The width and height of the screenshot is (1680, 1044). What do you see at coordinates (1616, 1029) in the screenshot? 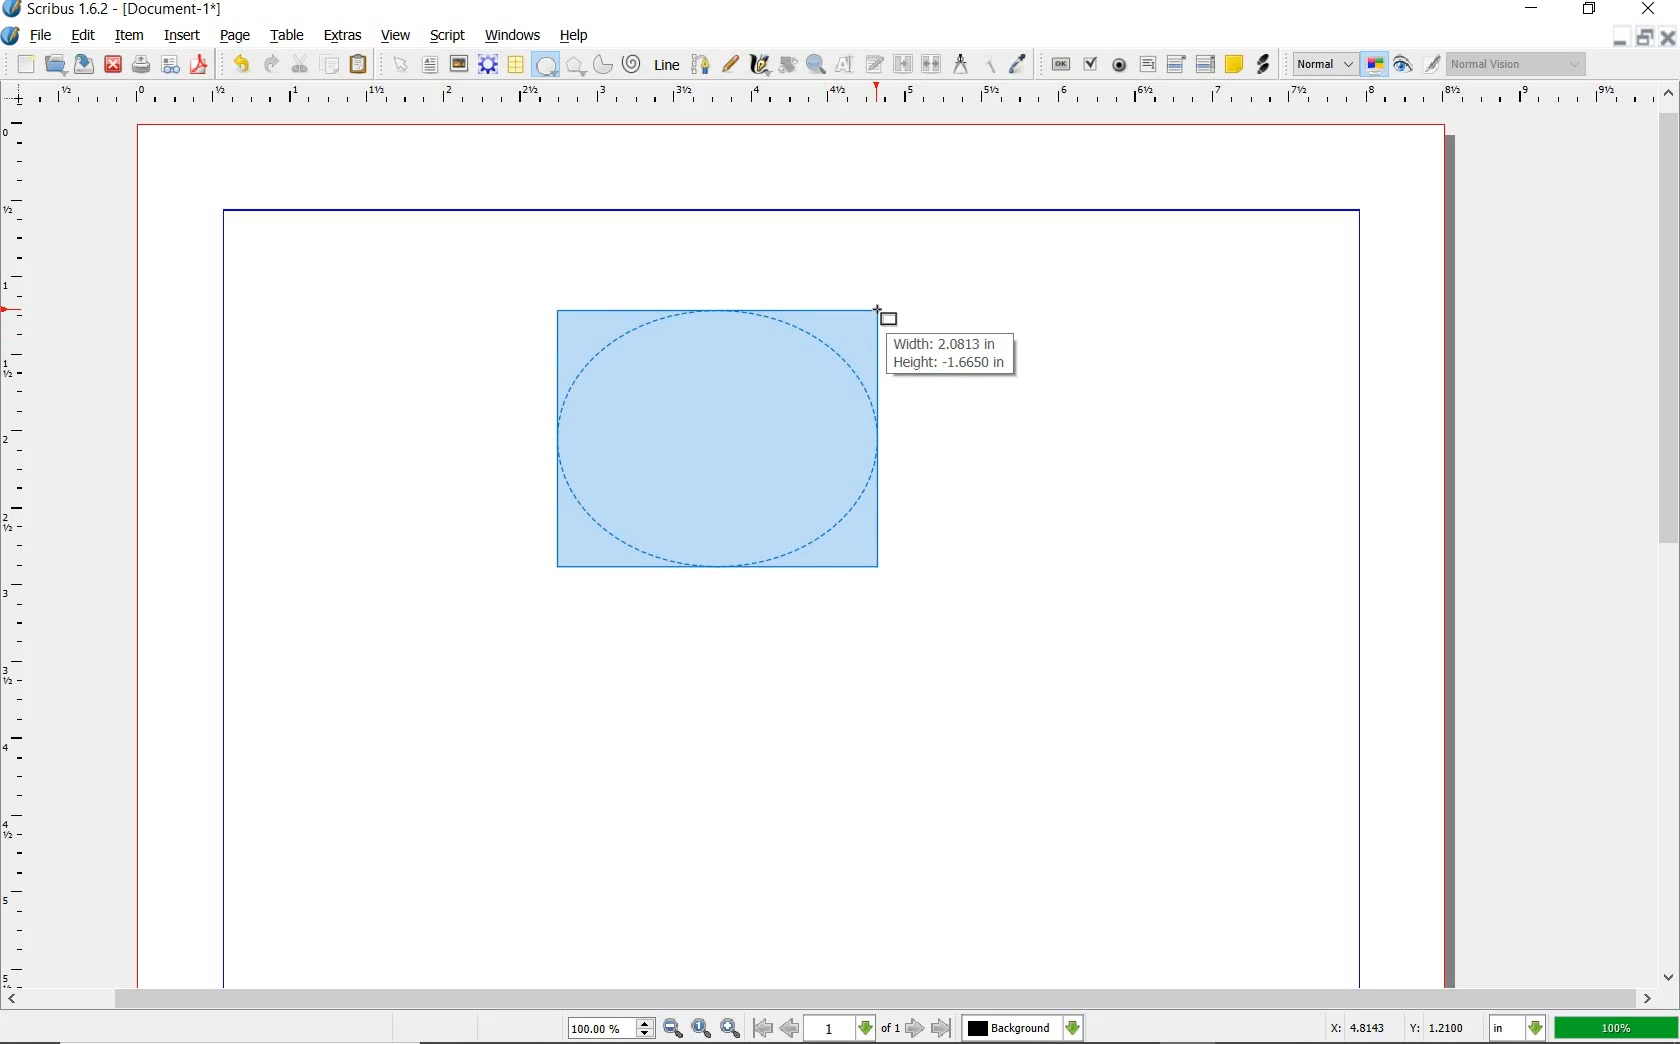
I see `ZOOM FACTOR` at bounding box center [1616, 1029].